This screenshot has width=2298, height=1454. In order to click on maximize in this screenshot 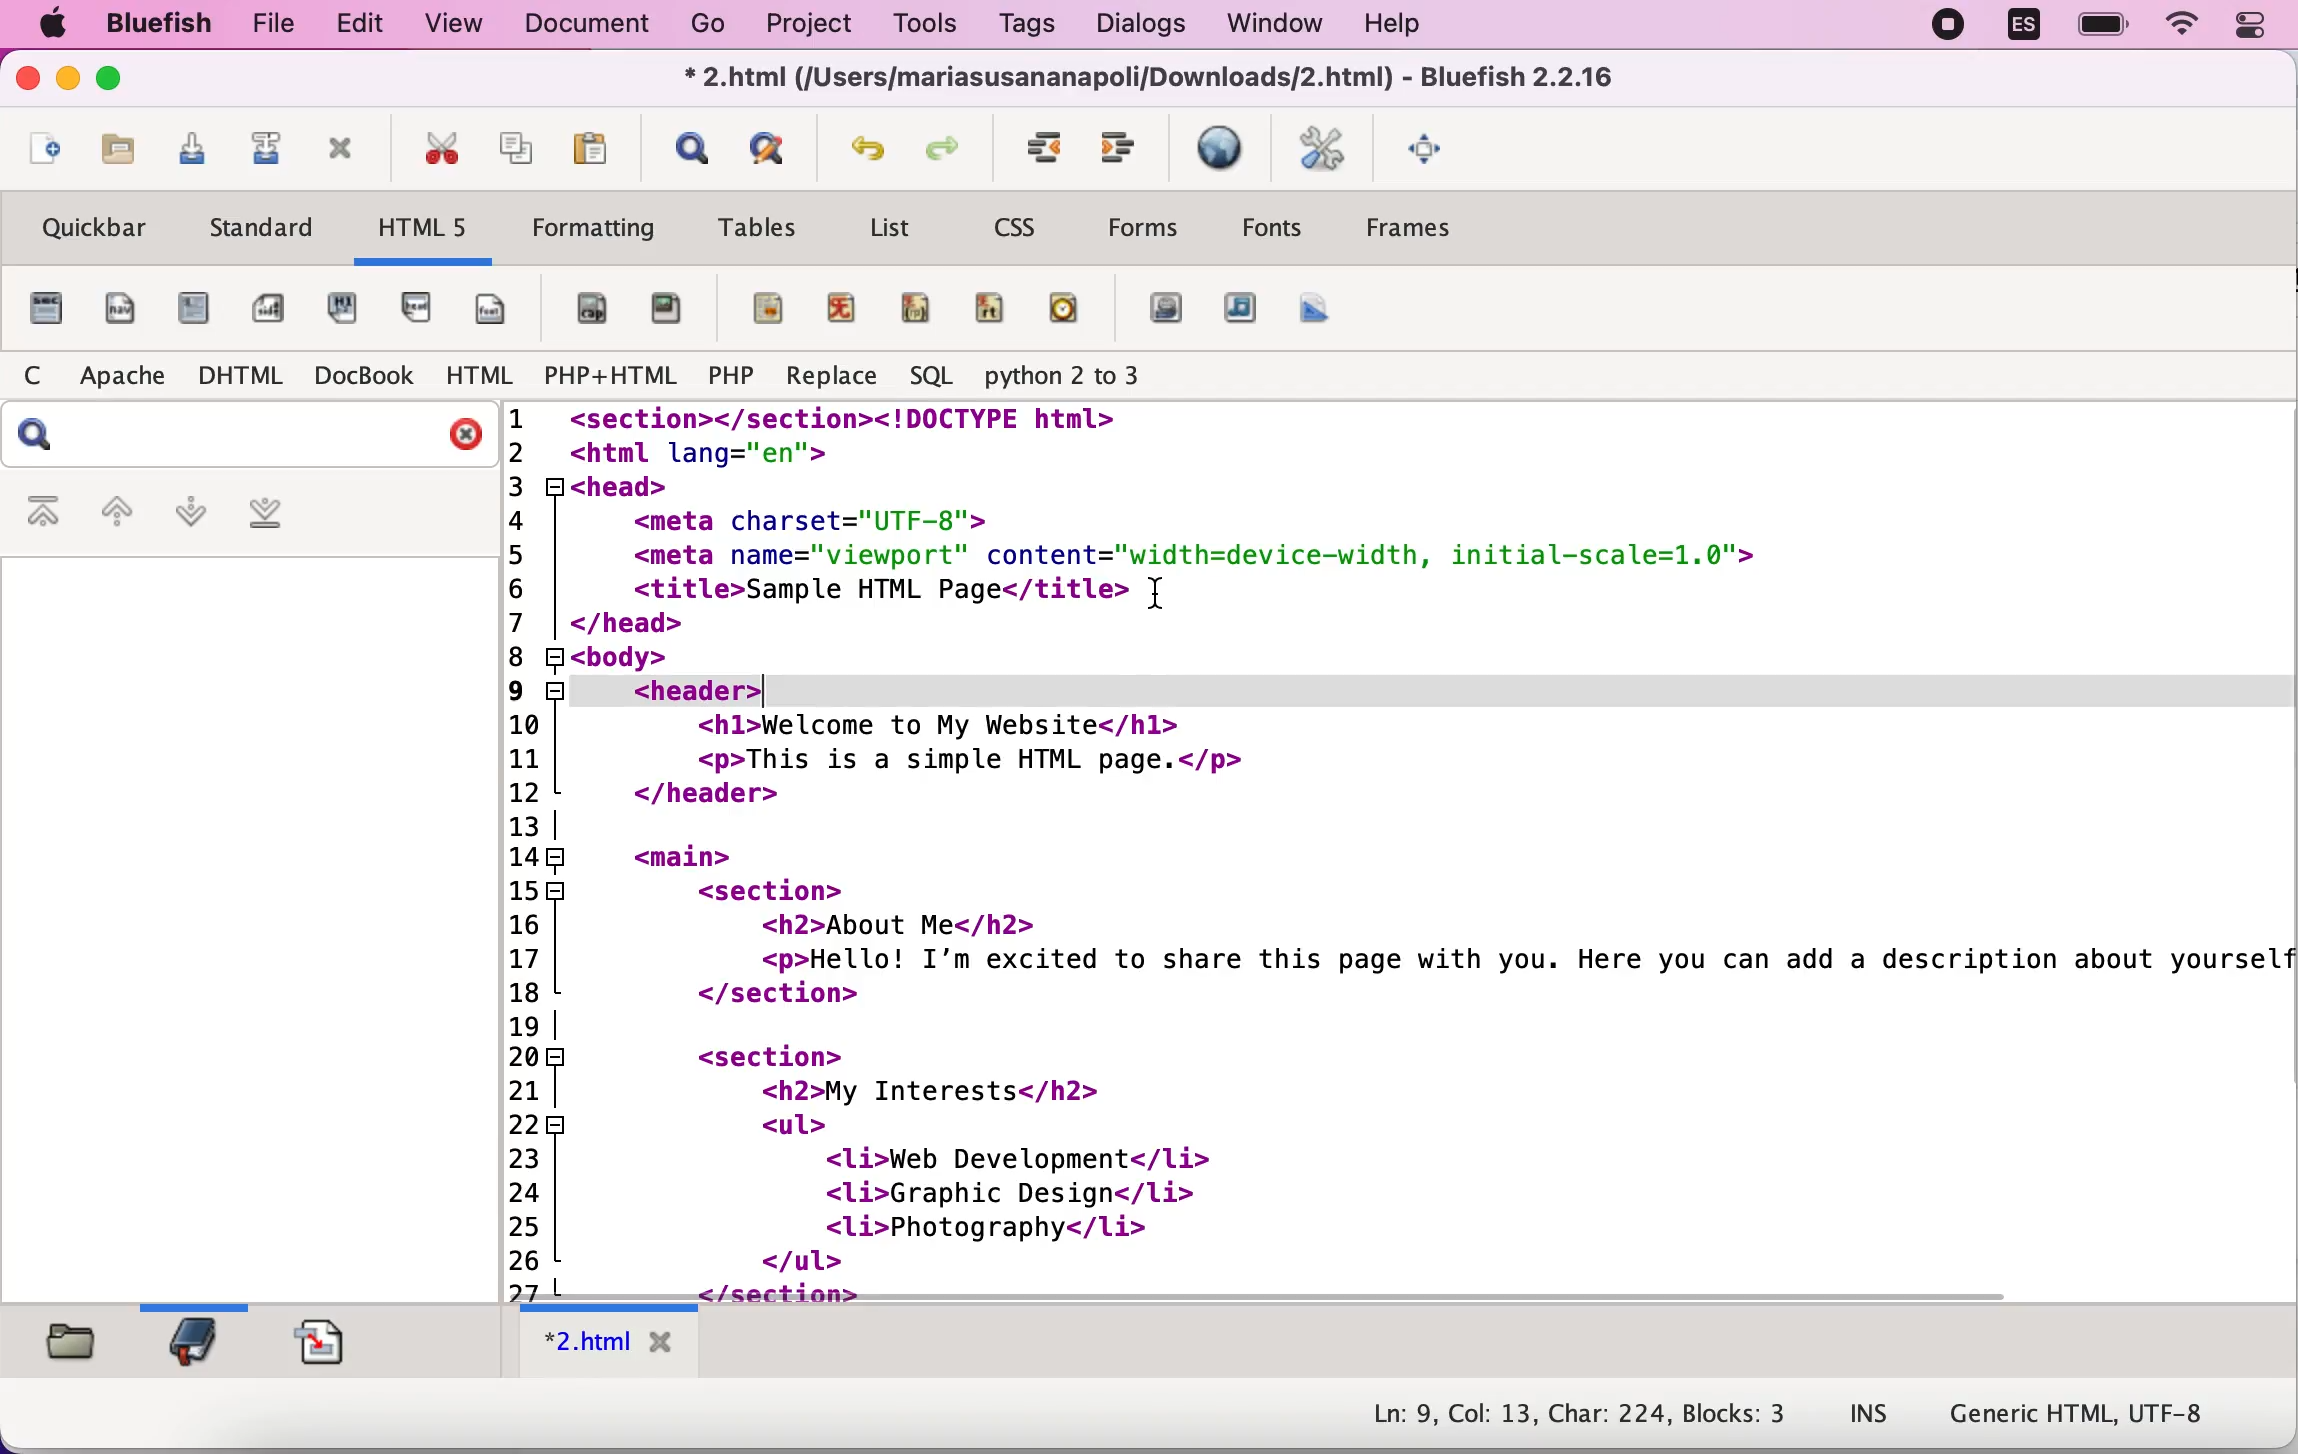, I will do `click(118, 82)`.